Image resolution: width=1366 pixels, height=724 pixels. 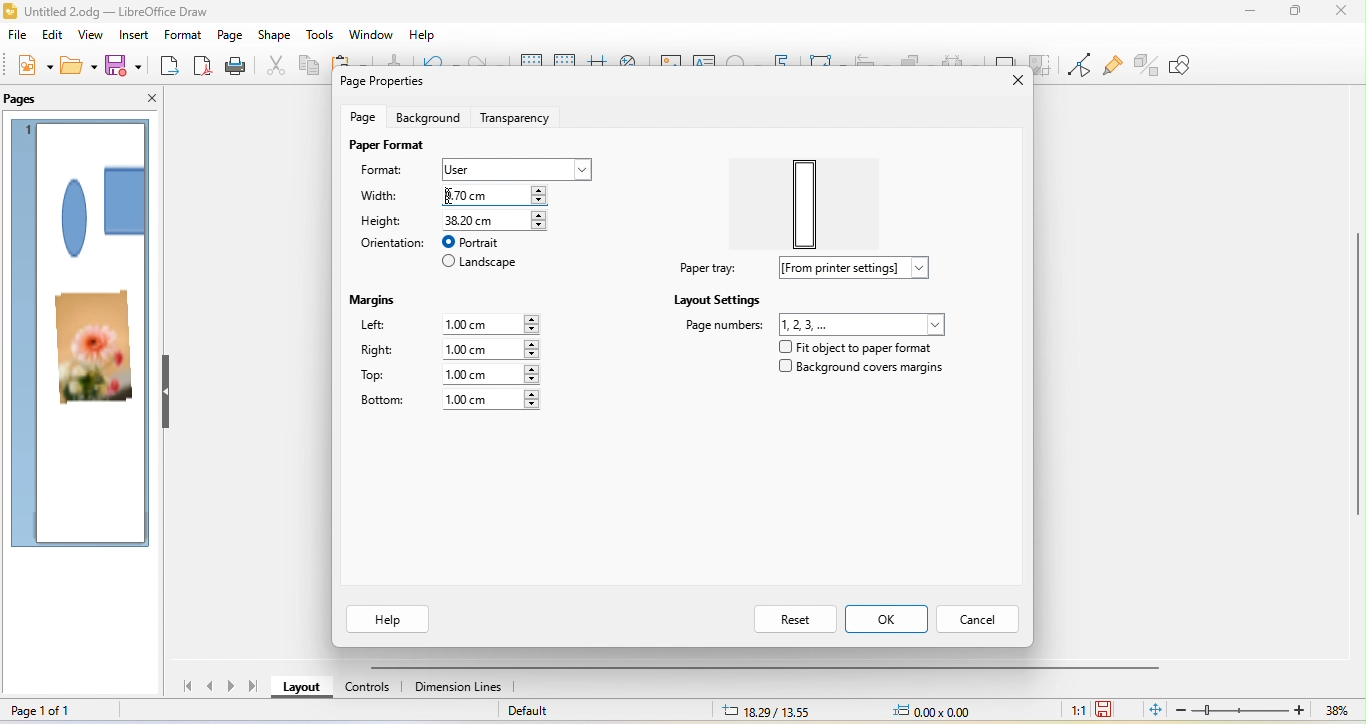 What do you see at coordinates (124, 69) in the screenshot?
I see `save` at bounding box center [124, 69].